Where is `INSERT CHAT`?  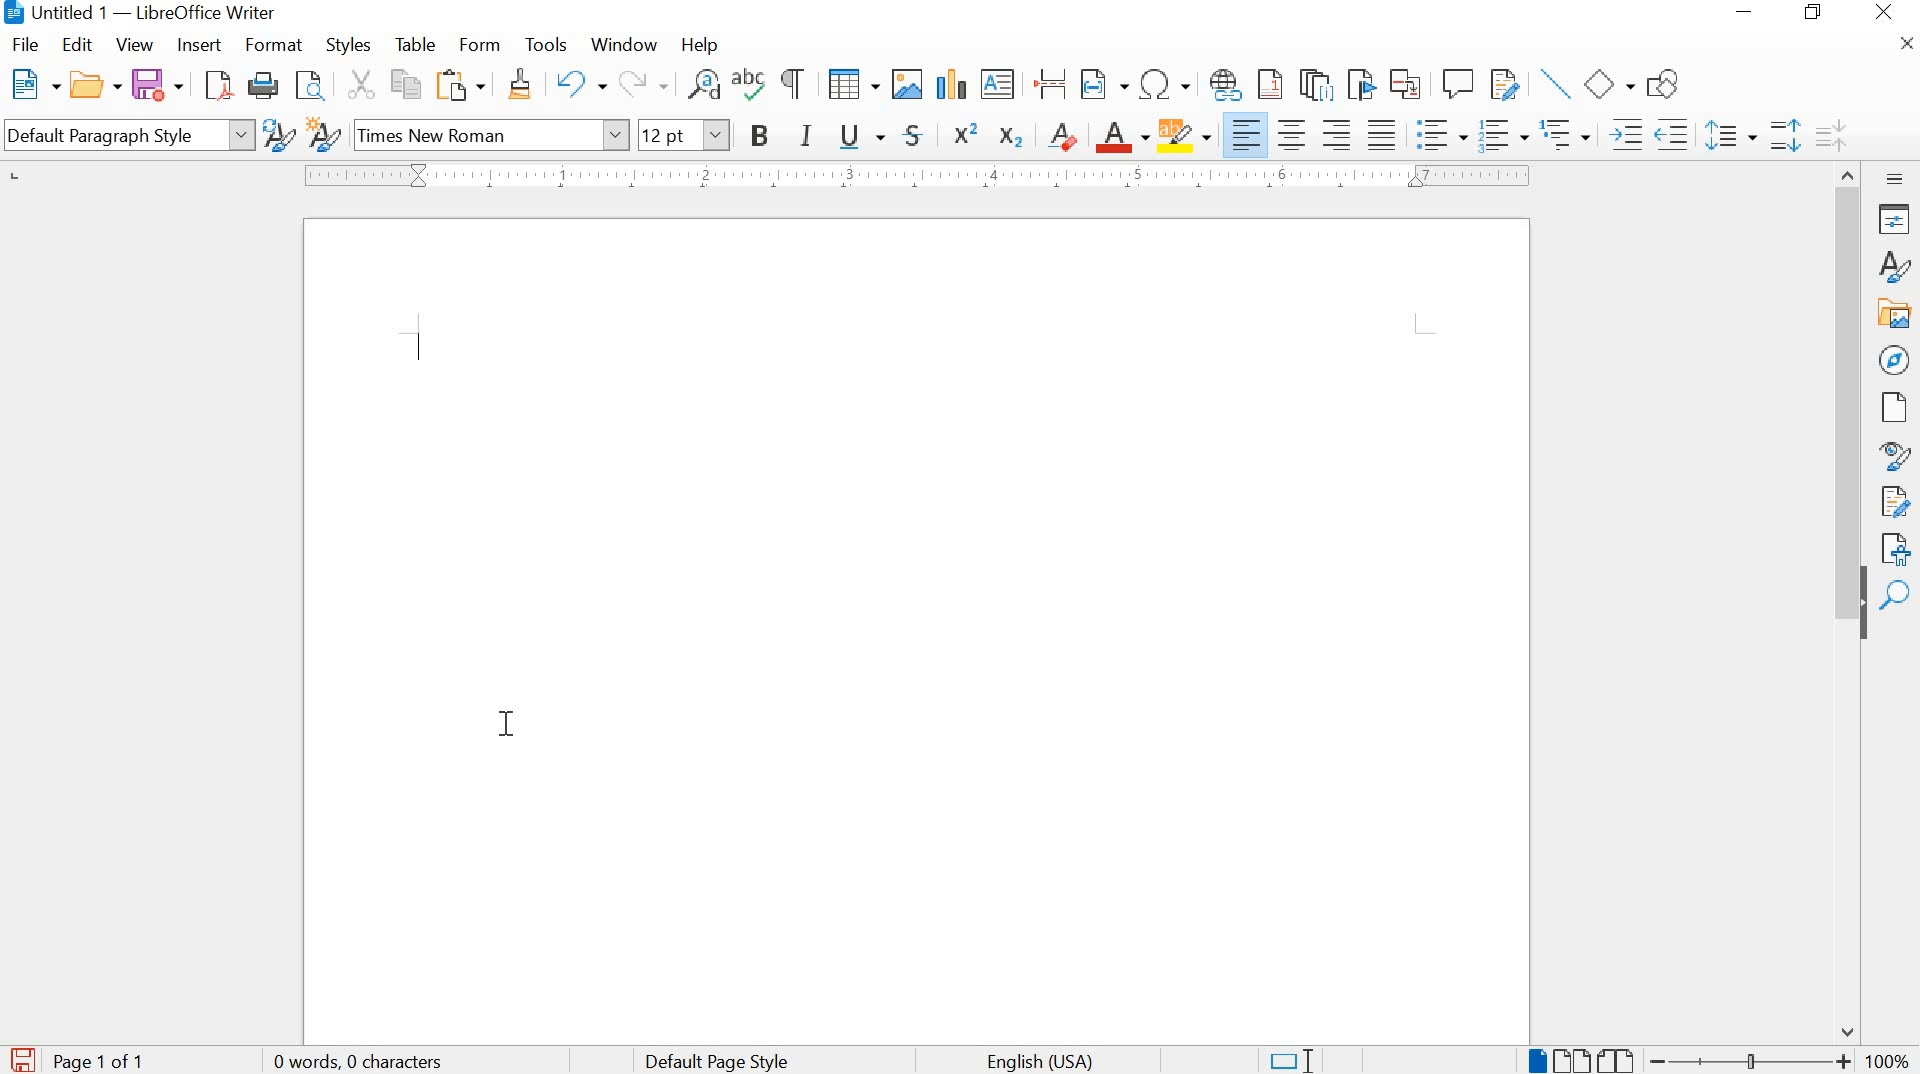 INSERT CHAT is located at coordinates (950, 85).